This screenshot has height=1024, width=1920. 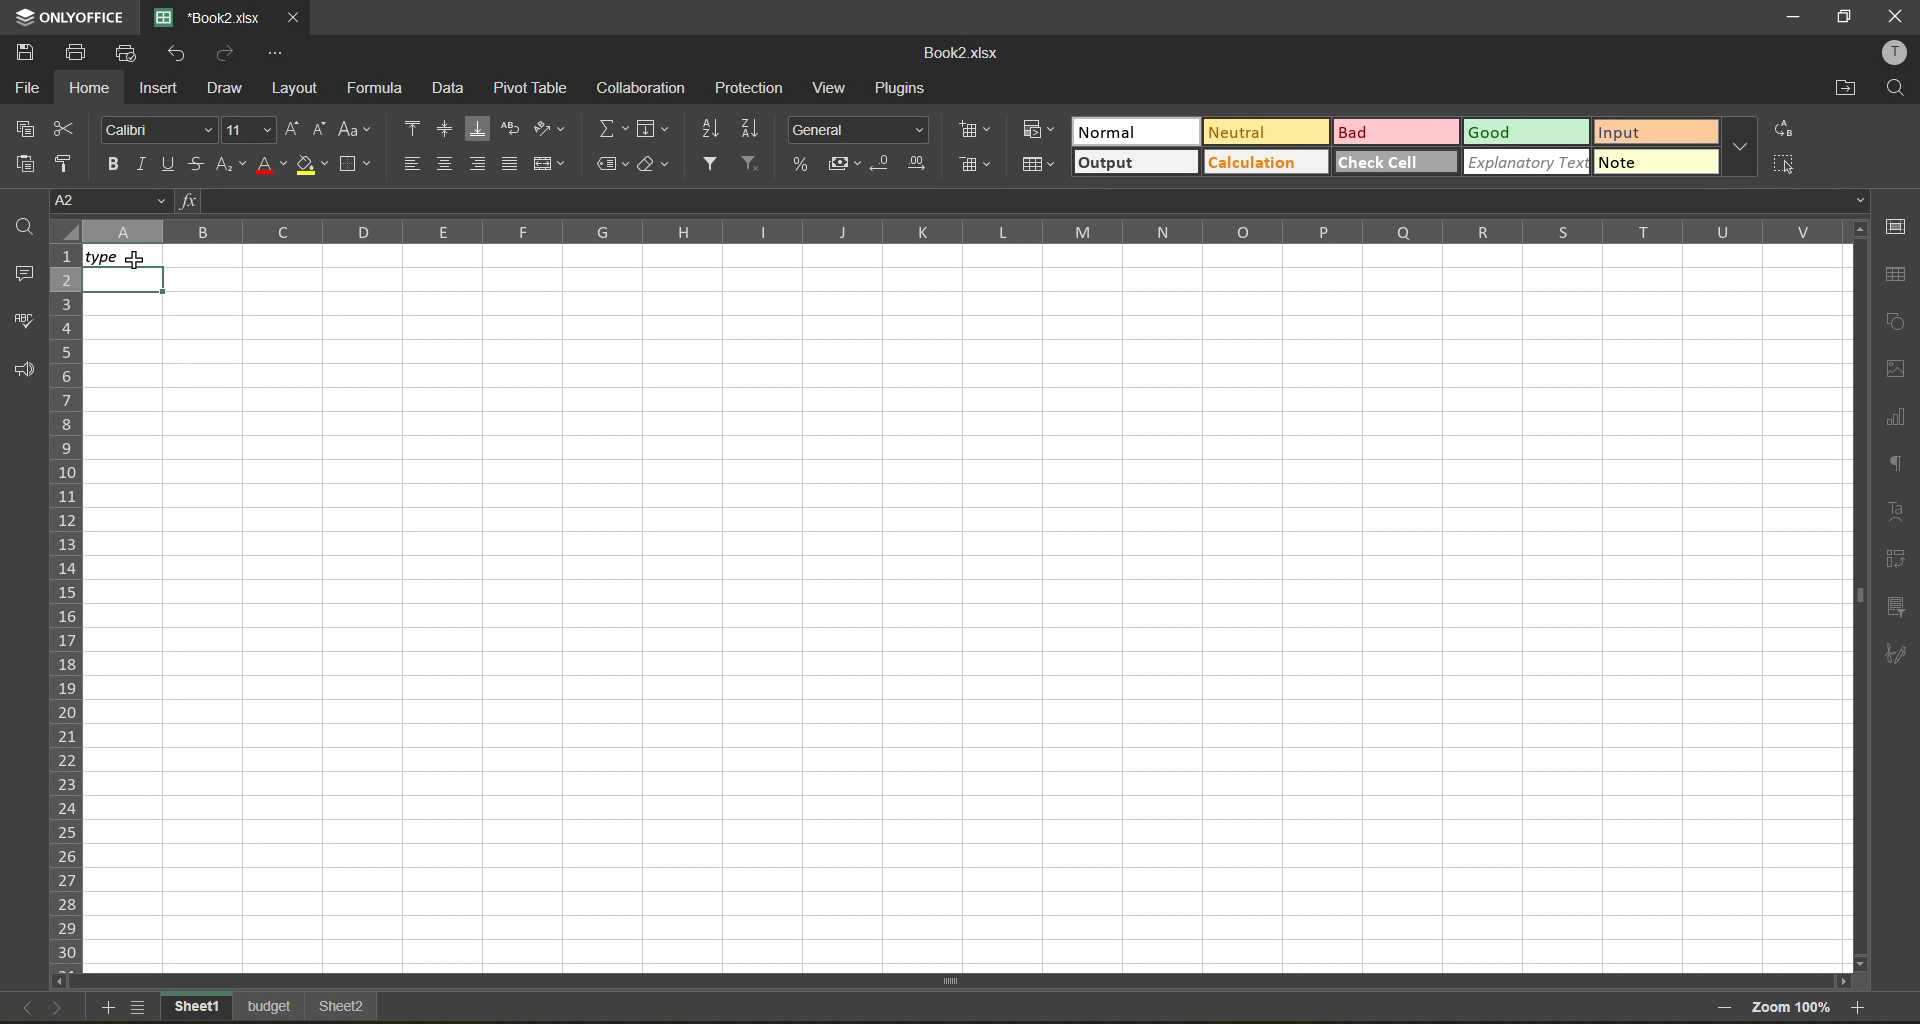 I want to click on conditional formatting, so click(x=1038, y=129).